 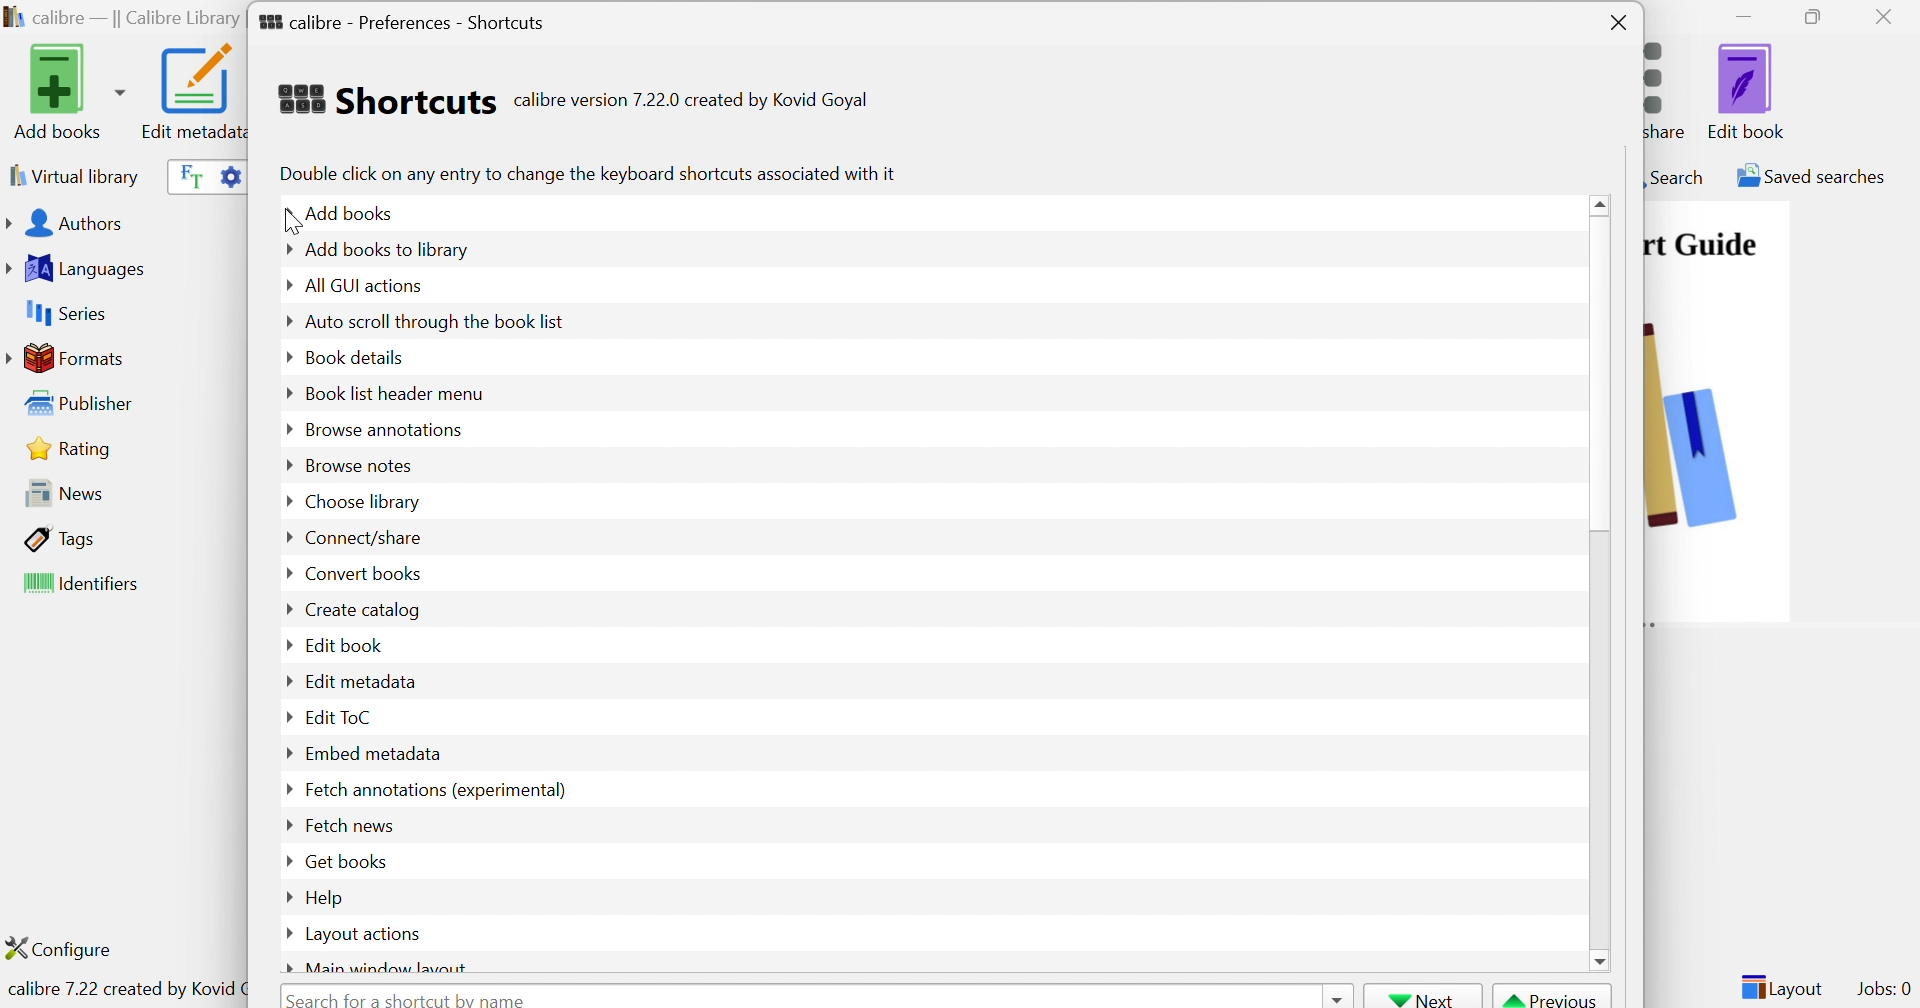 I want to click on Drop Down, so click(x=281, y=249).